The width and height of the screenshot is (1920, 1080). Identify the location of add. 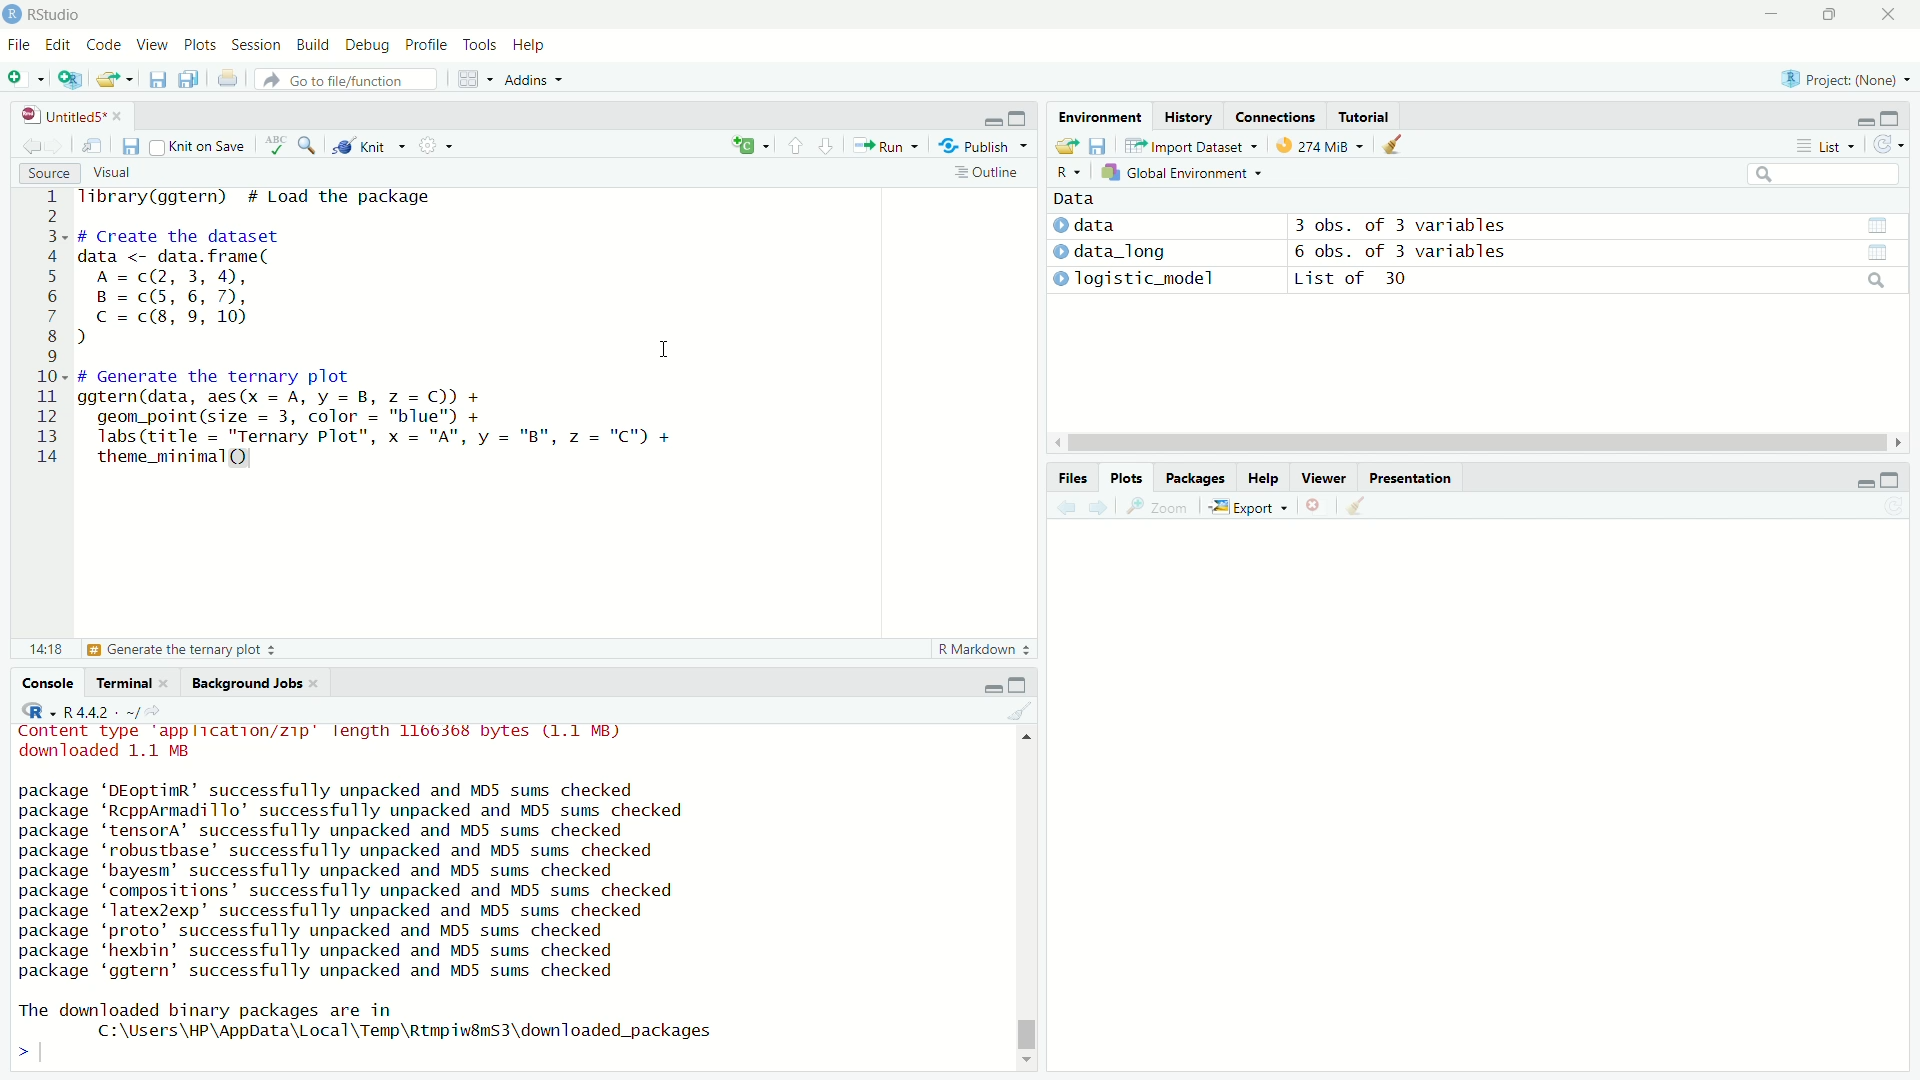
(740, 147).